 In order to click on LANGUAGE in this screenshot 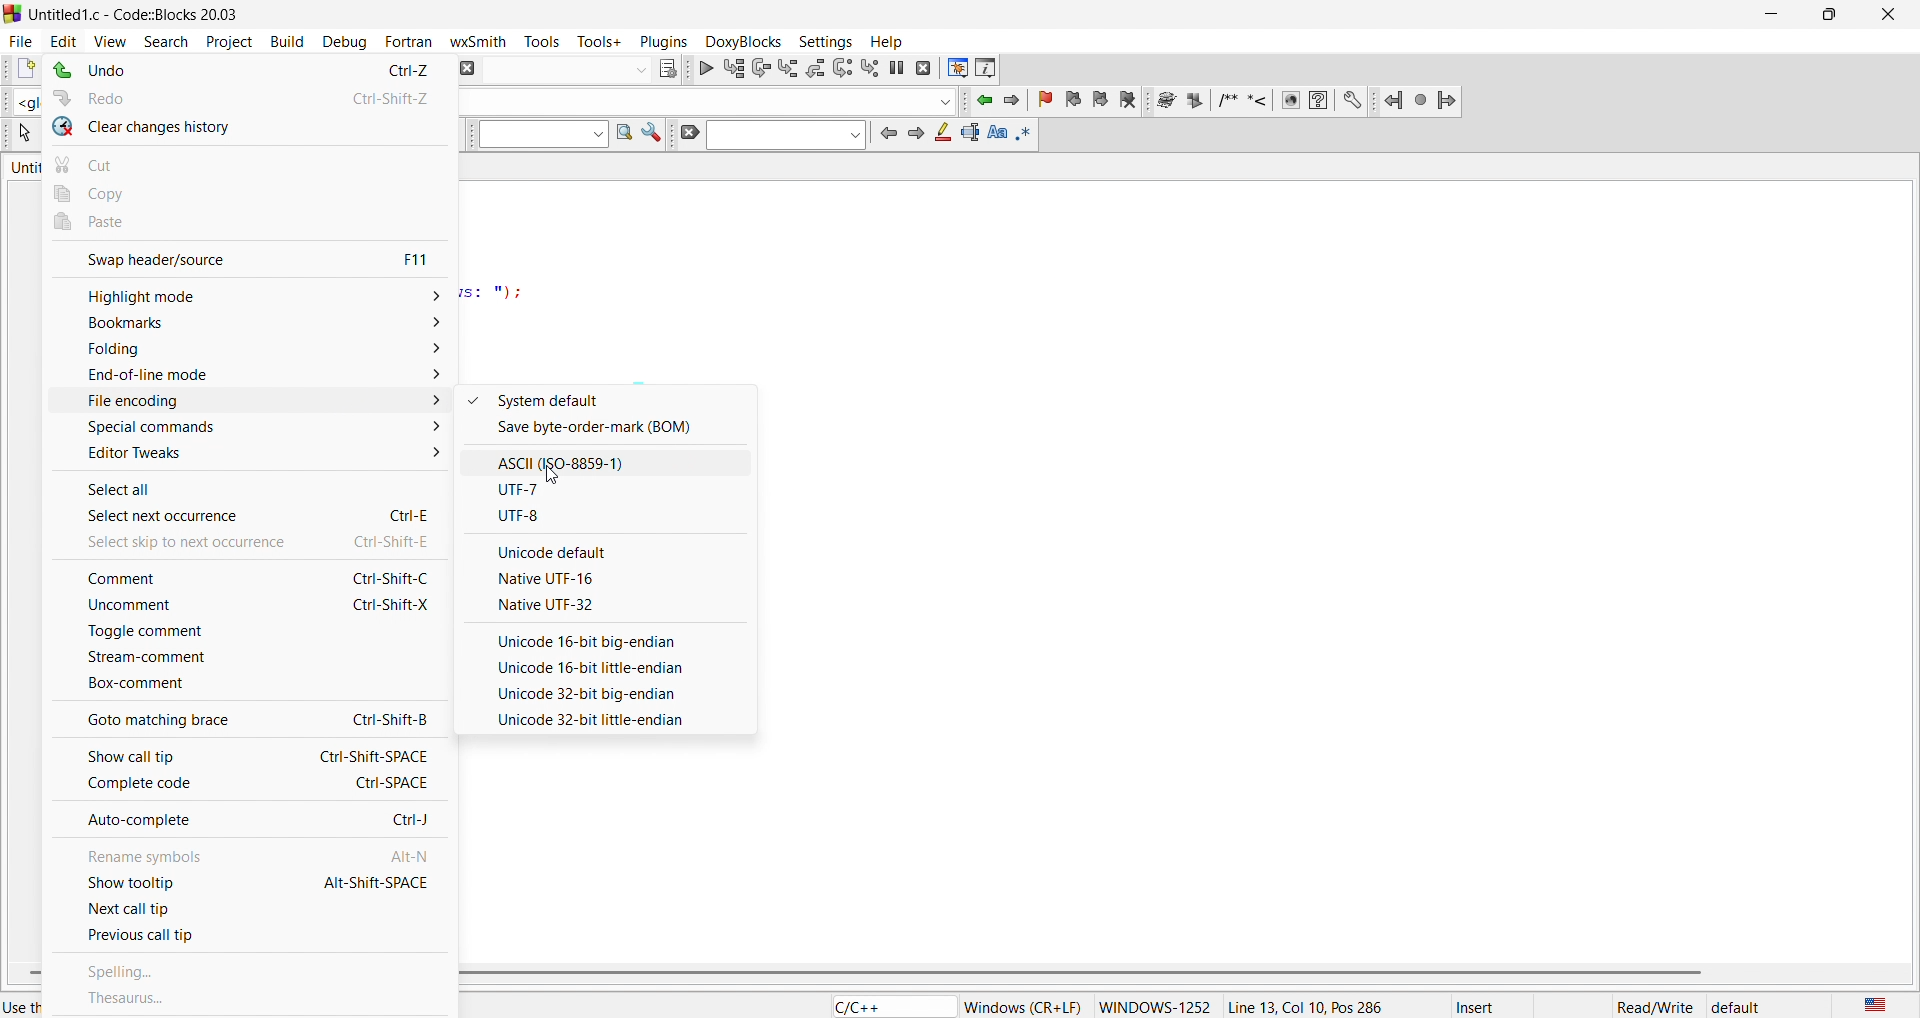, I will do `click(1876, 1006)`.